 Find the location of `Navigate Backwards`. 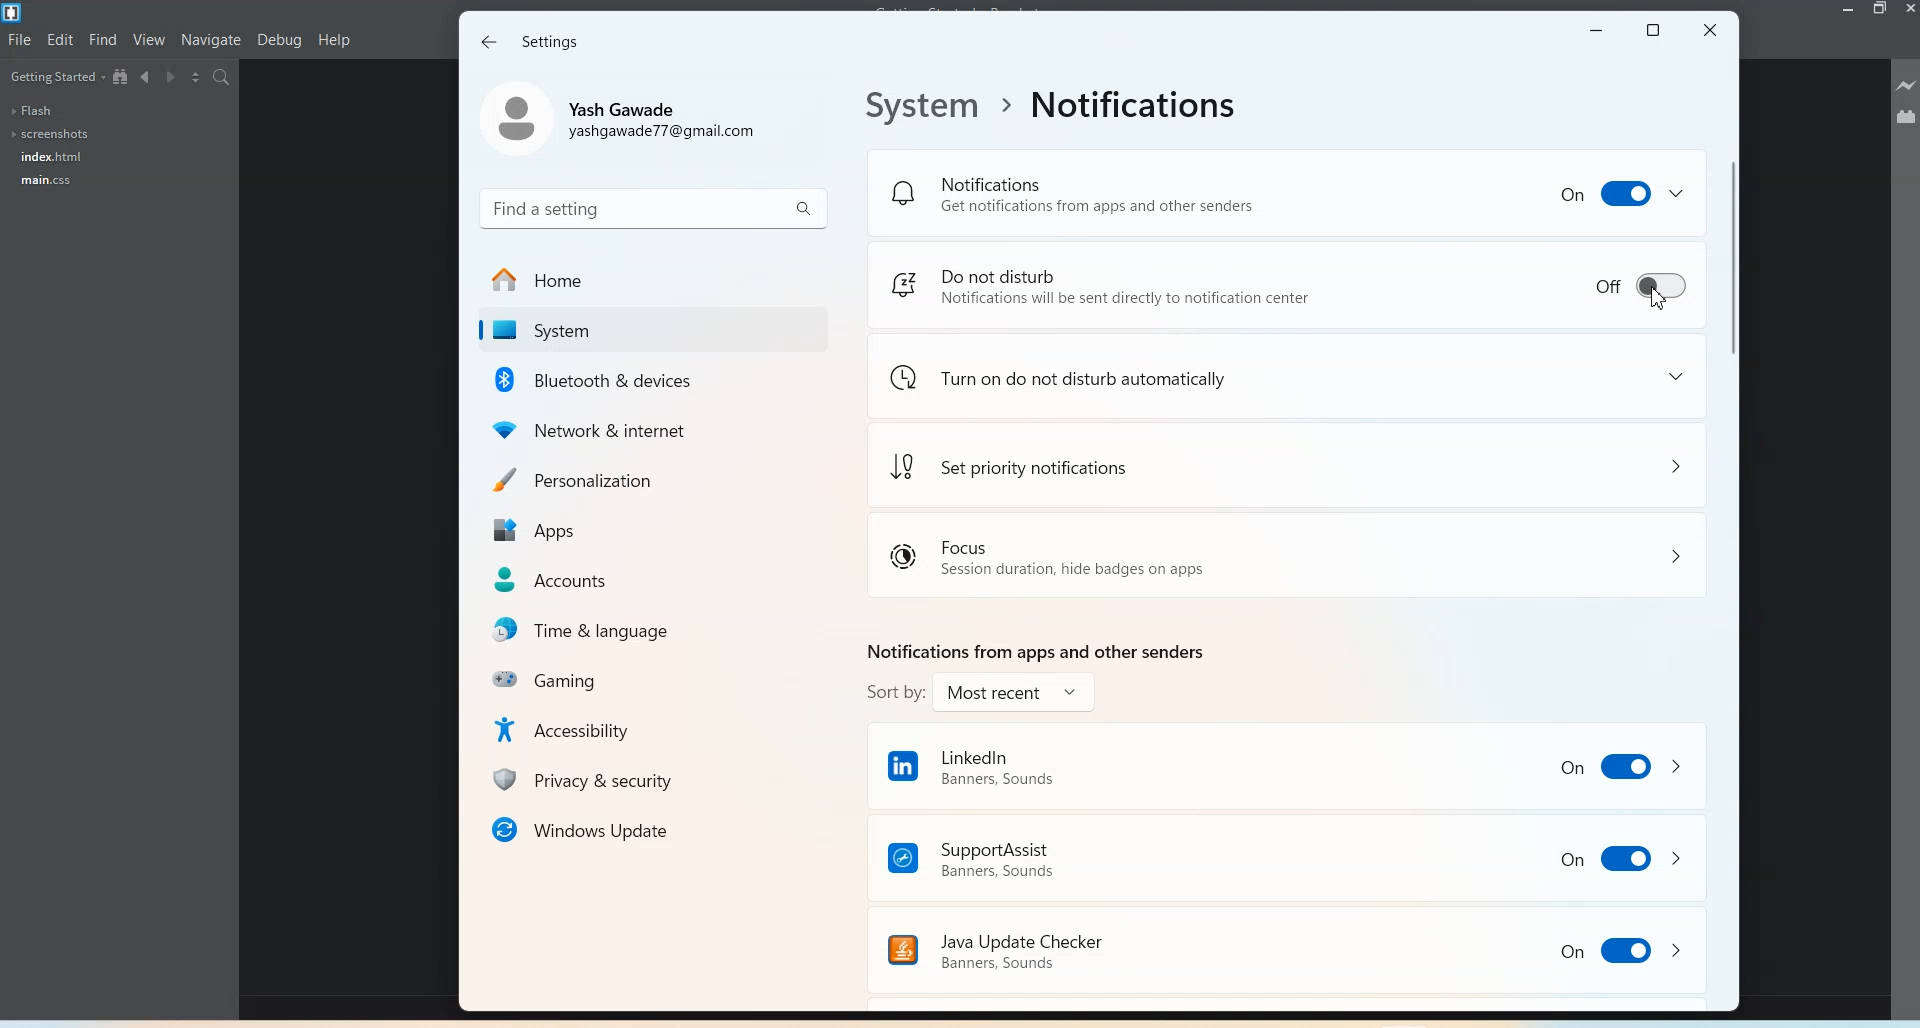

Navigate Backwards is located at coordinates (147, 78).